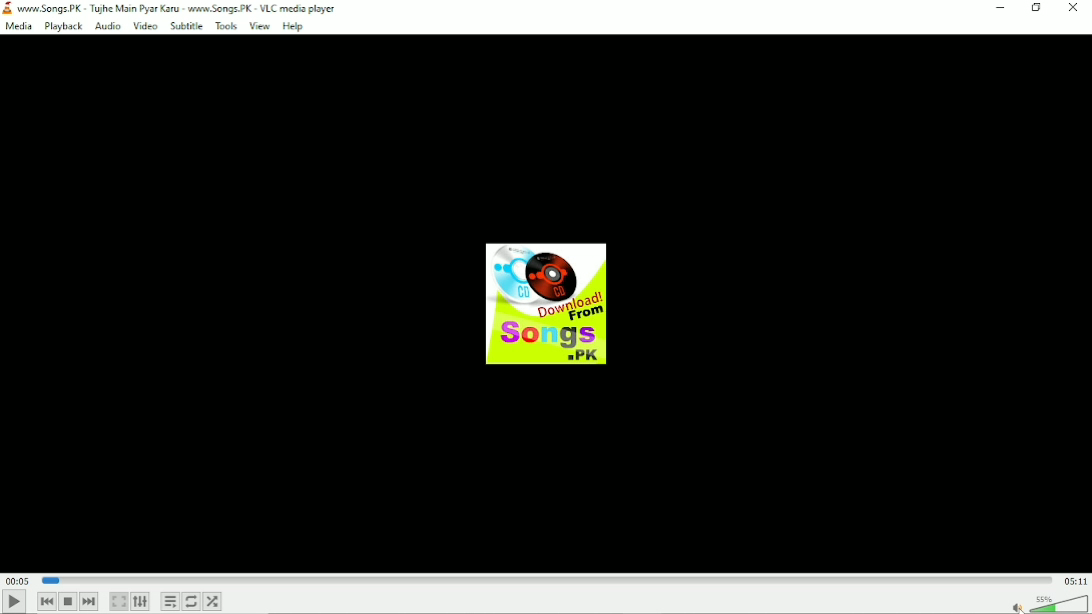  Describe the element at coordinates (260, 26) in the screenshot. I see `View` at that location.